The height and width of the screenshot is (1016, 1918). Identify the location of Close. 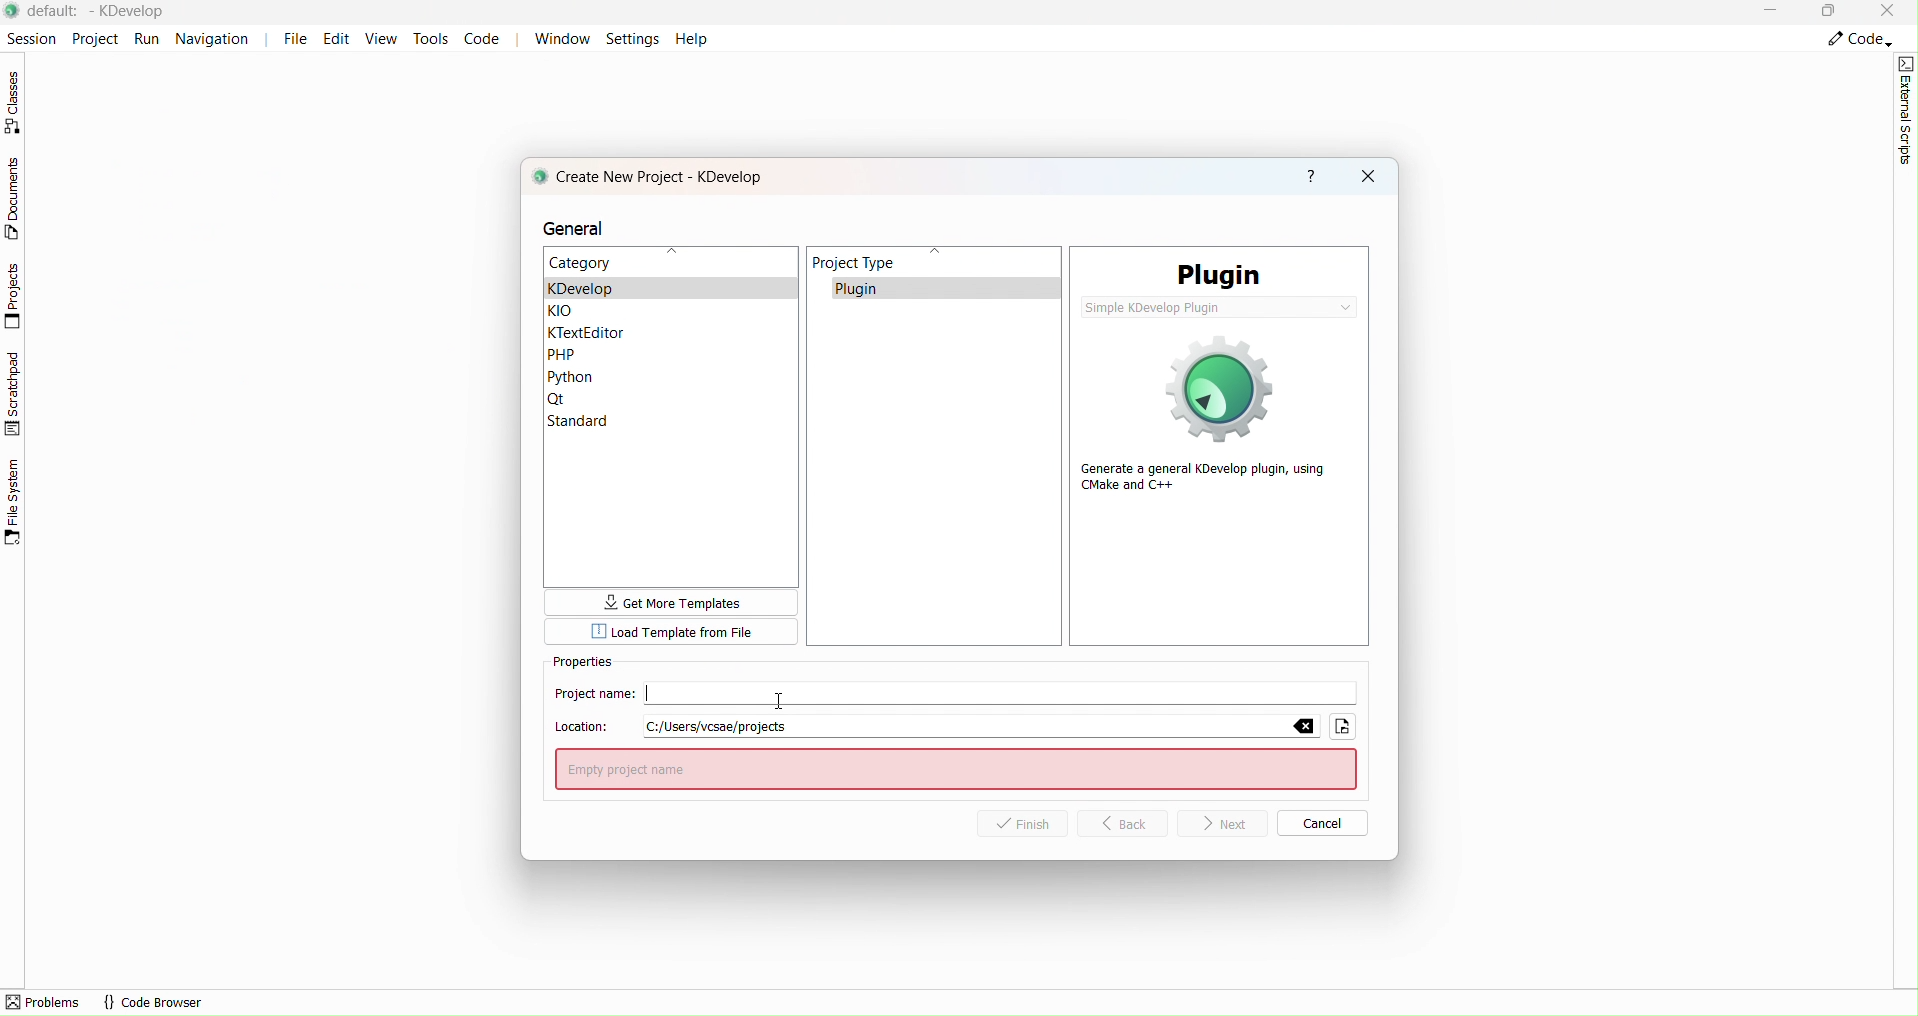
(1890, 11).